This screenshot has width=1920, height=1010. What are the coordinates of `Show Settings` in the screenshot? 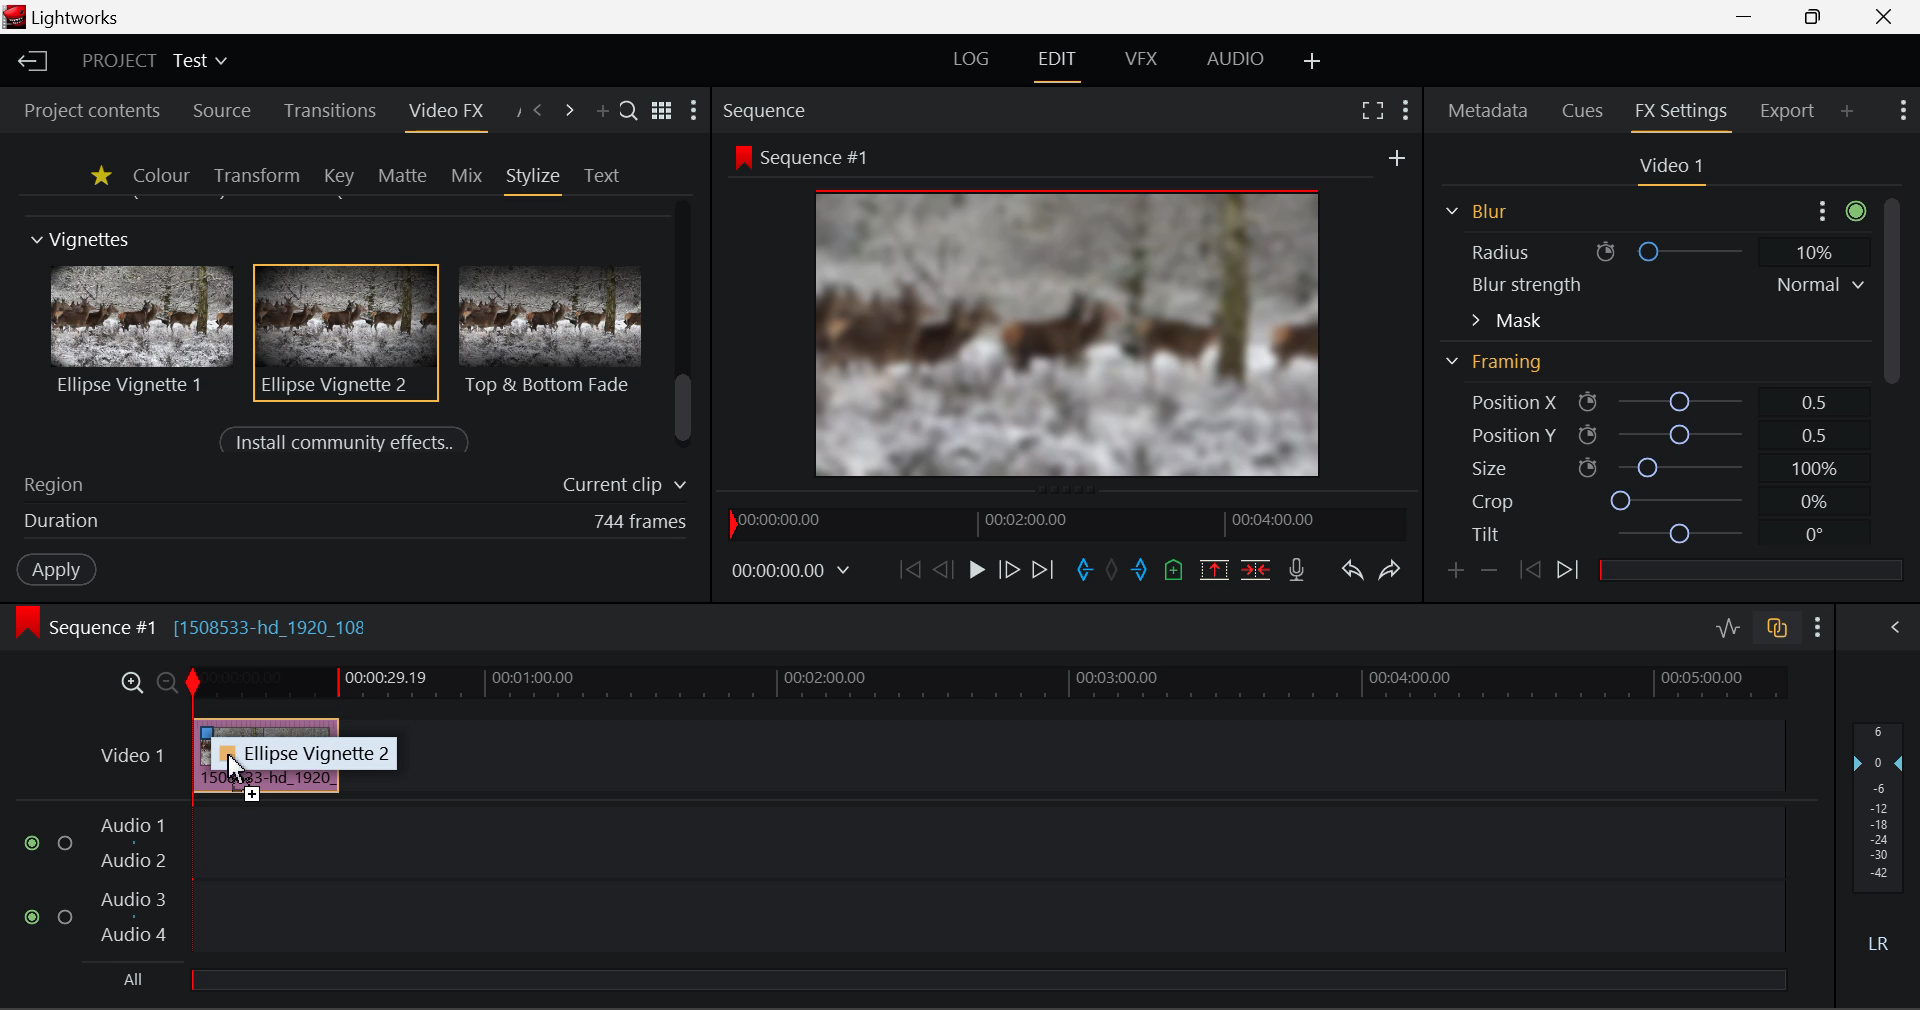 It's located at (1906, 113).